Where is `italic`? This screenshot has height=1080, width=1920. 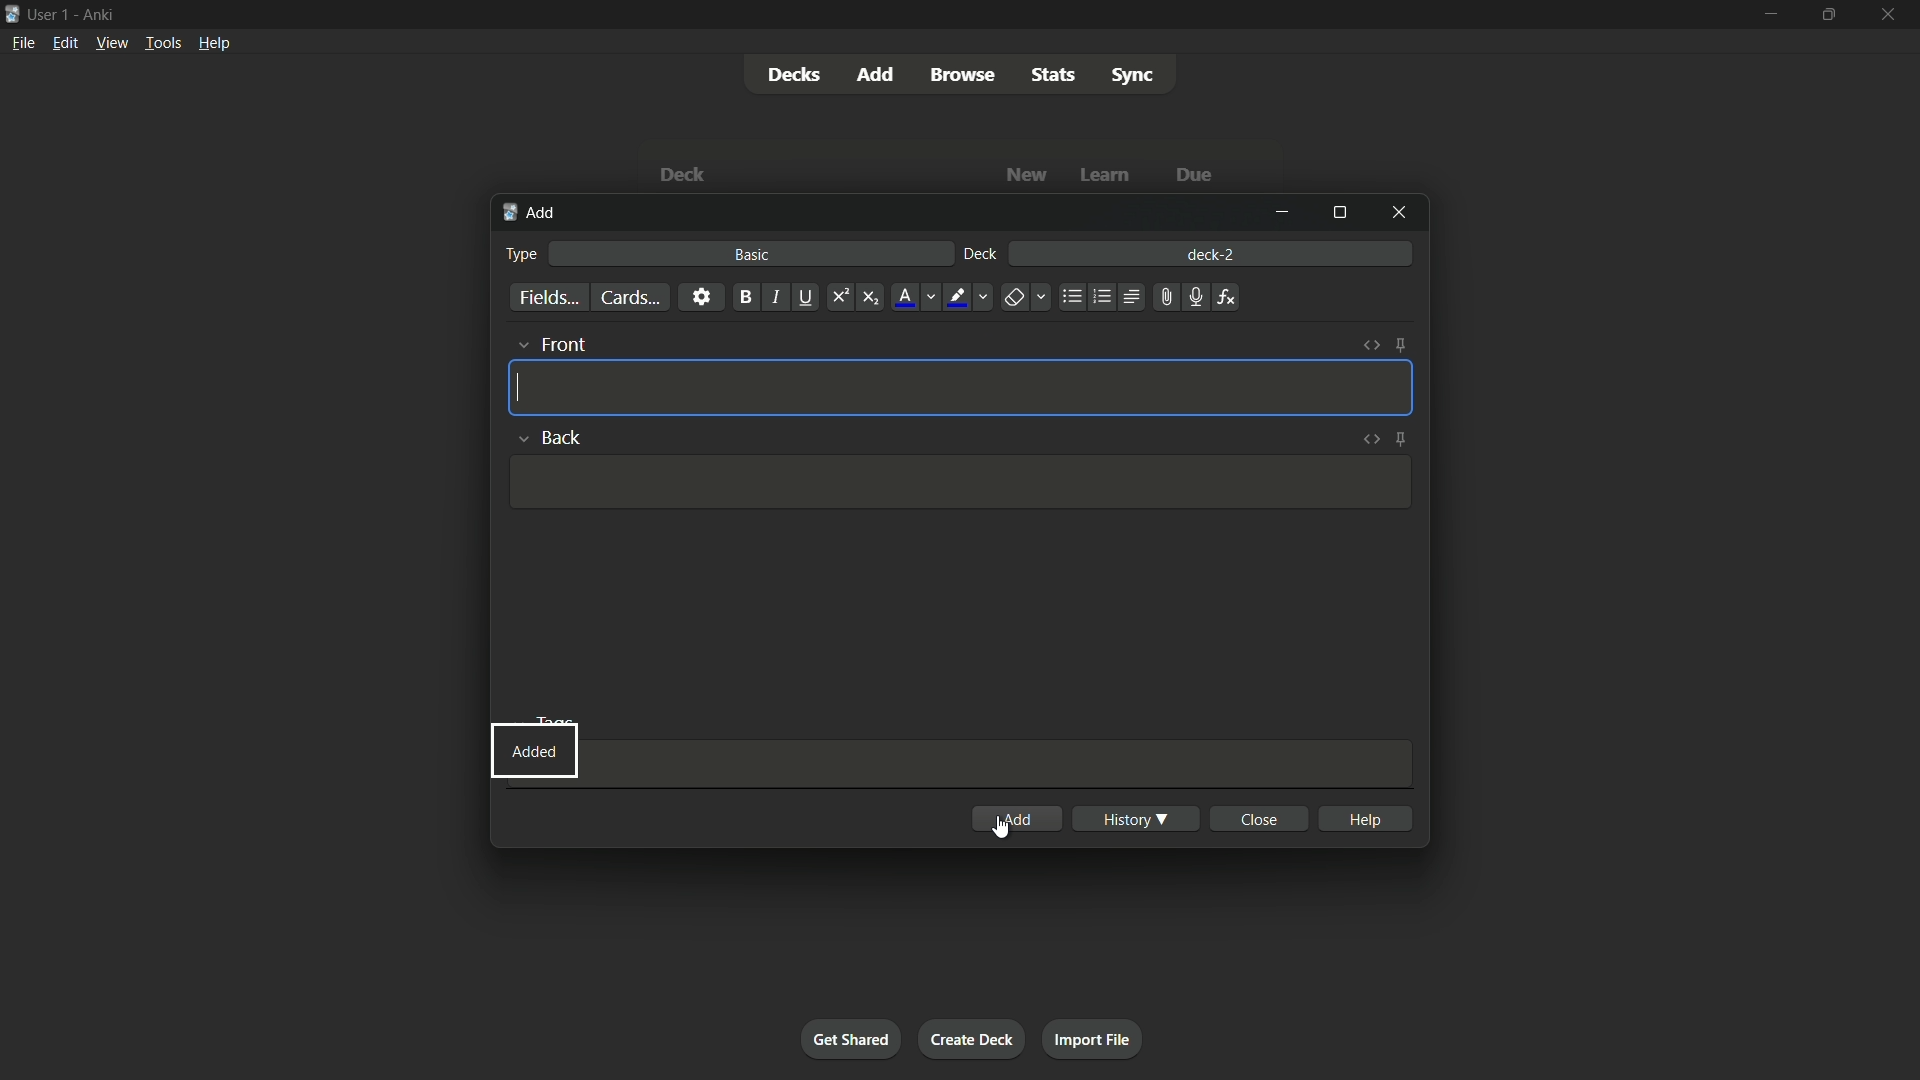
italic is located at coordinates (774, 298).